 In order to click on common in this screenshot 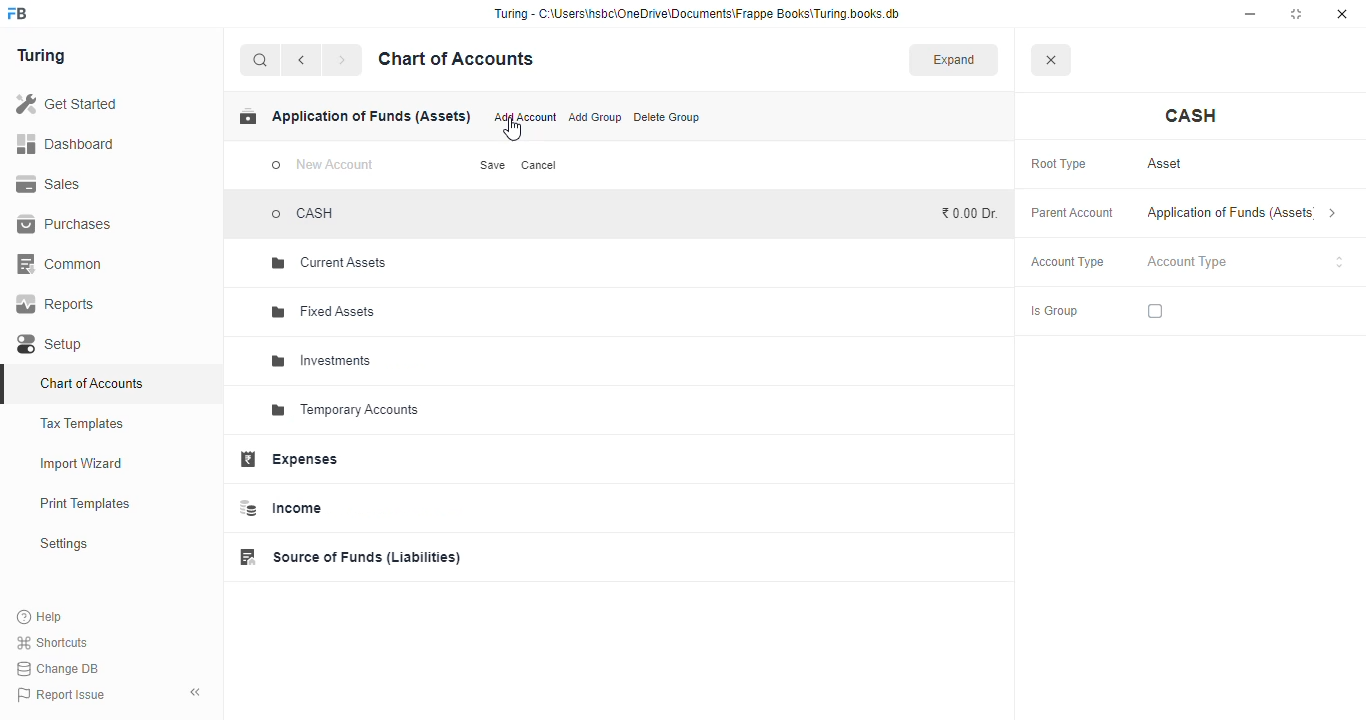, I will do `click(61, 264)`.